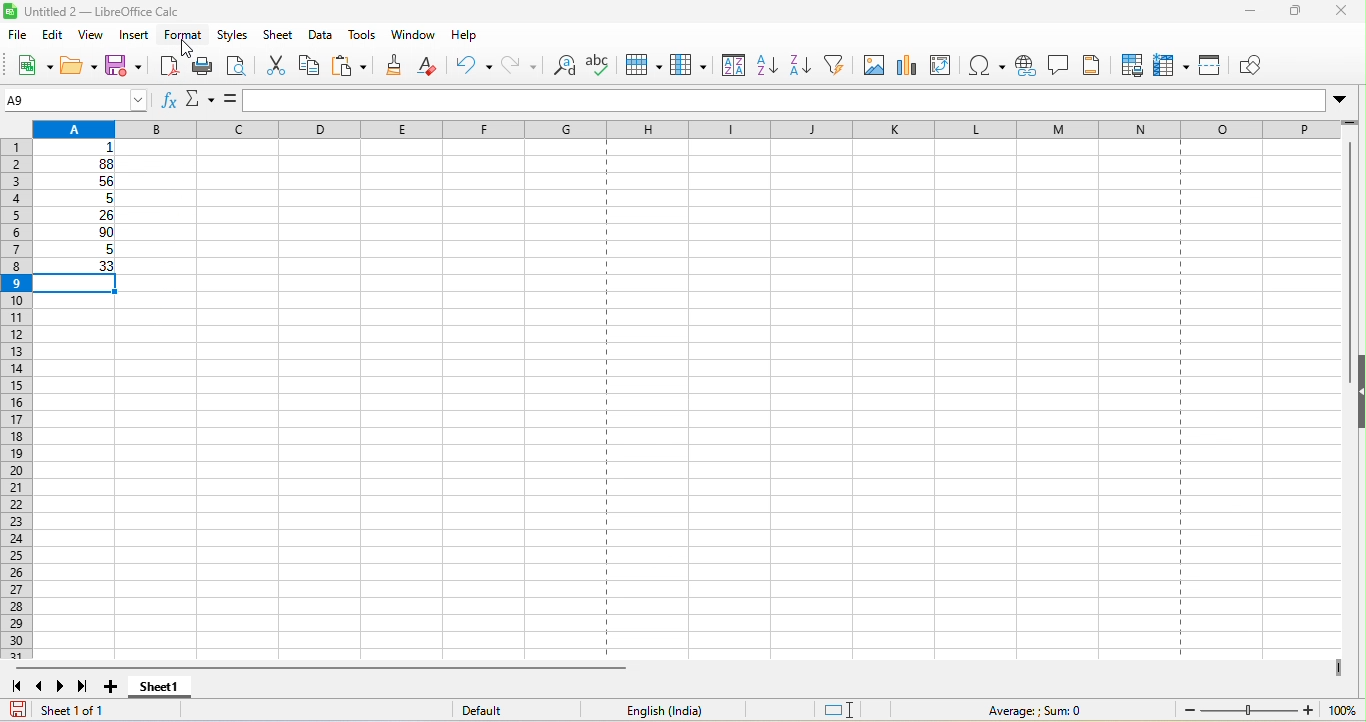 The height and width of the screenshot is (722, 1366). I want to click on zoom, so click(1267, 710).